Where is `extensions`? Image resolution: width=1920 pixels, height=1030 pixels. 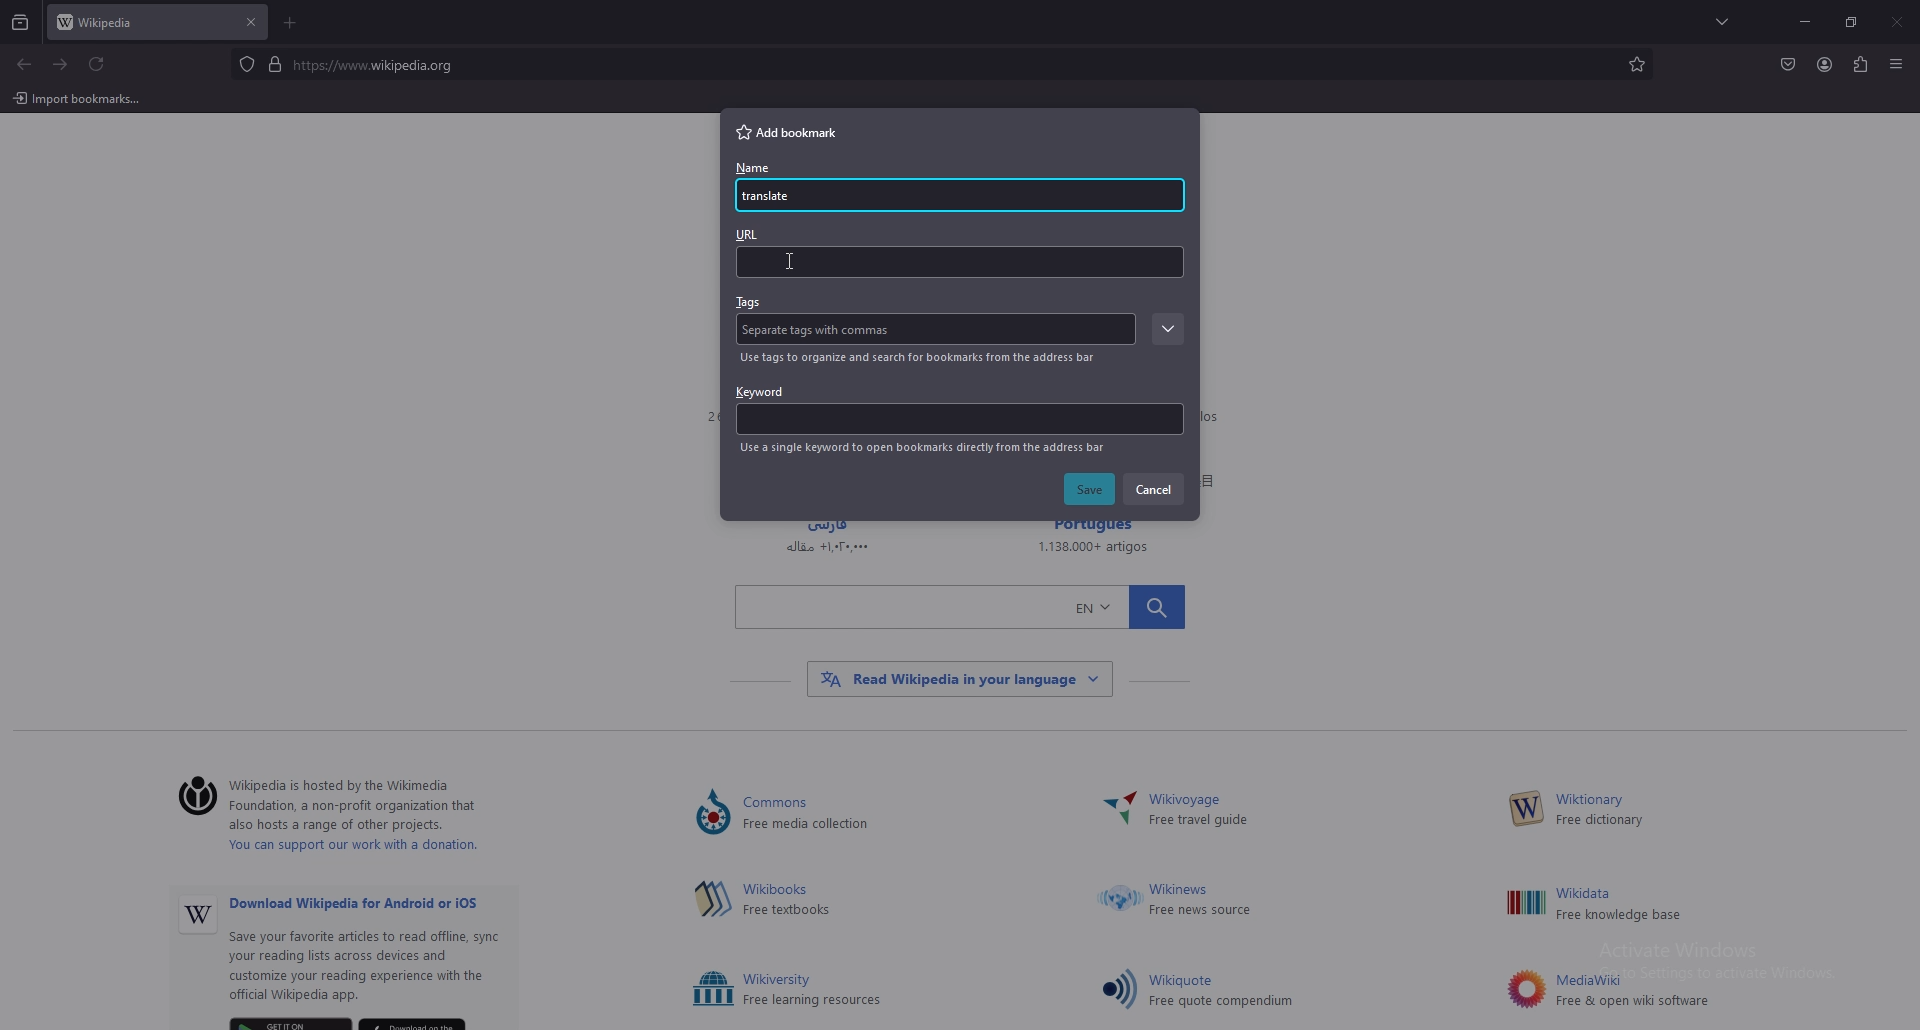
extensions is located at coordinates (1859, 66).